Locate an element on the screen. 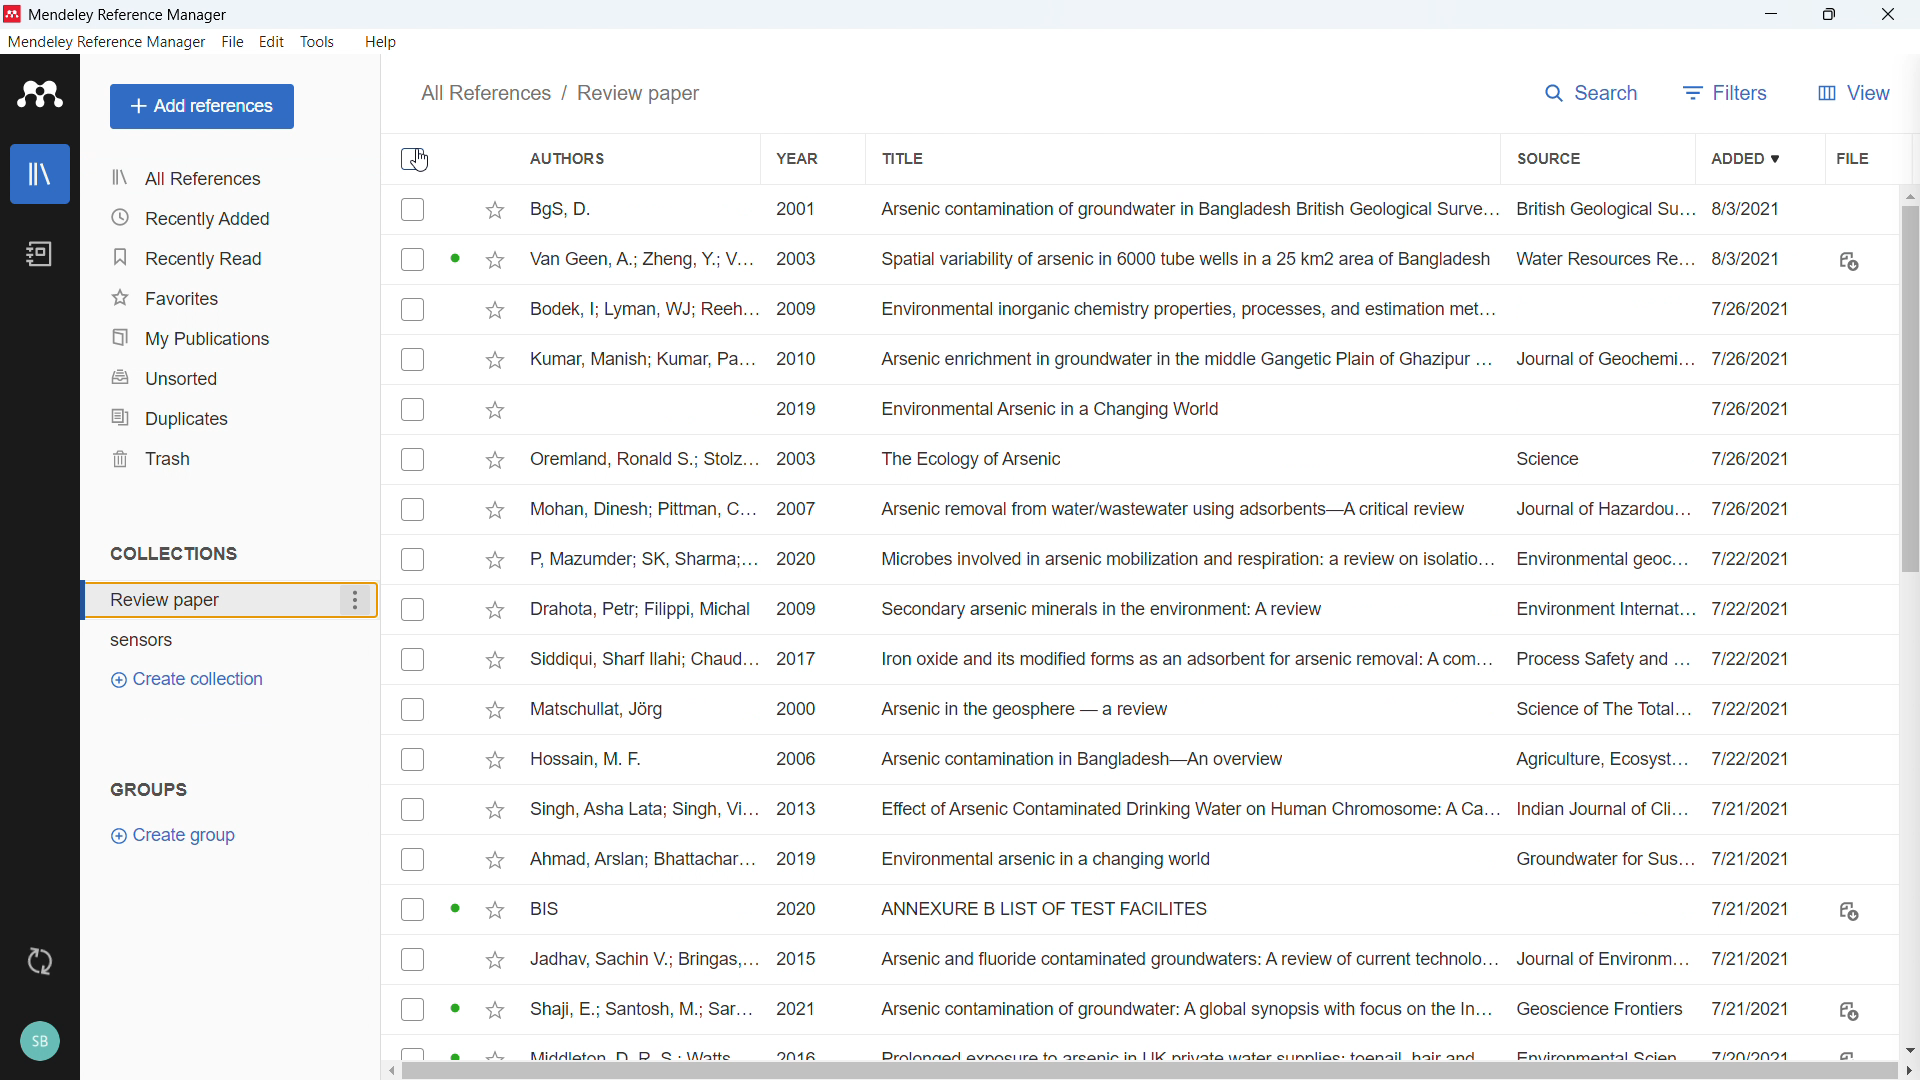 This screenshot has width=1920, height=1080. edit is located at coordinates (271, 43).